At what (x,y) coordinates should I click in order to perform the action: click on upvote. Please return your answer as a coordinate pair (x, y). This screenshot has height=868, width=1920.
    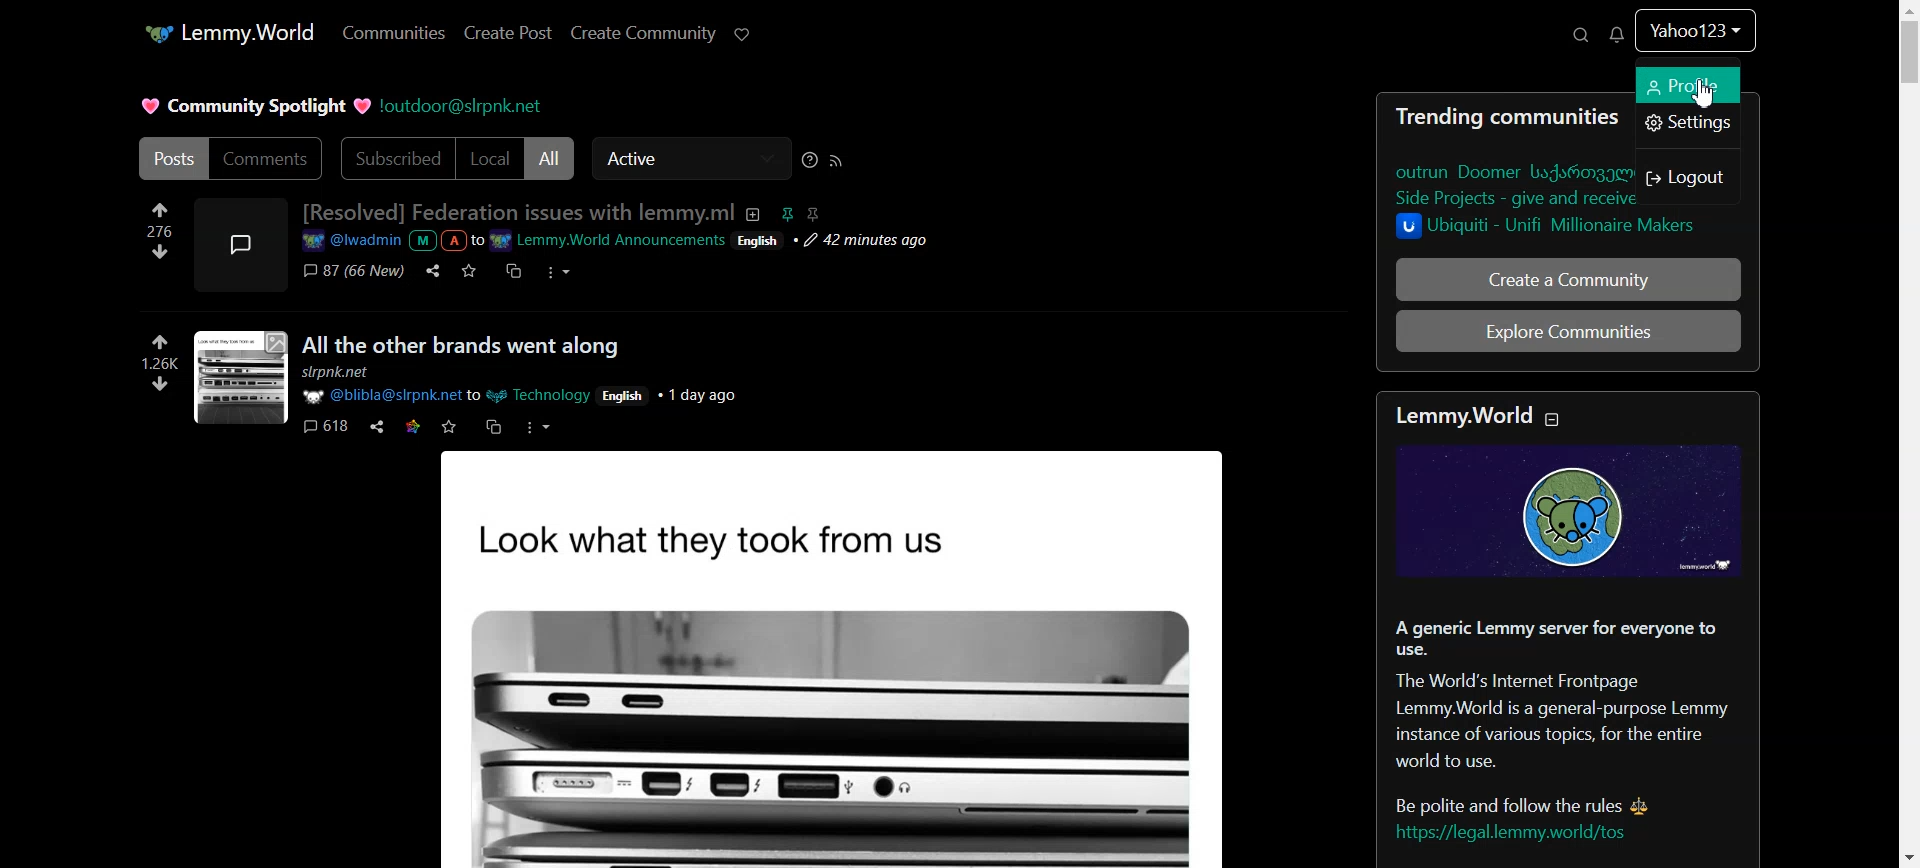
    Looking at the image, I should click on (160, 341).